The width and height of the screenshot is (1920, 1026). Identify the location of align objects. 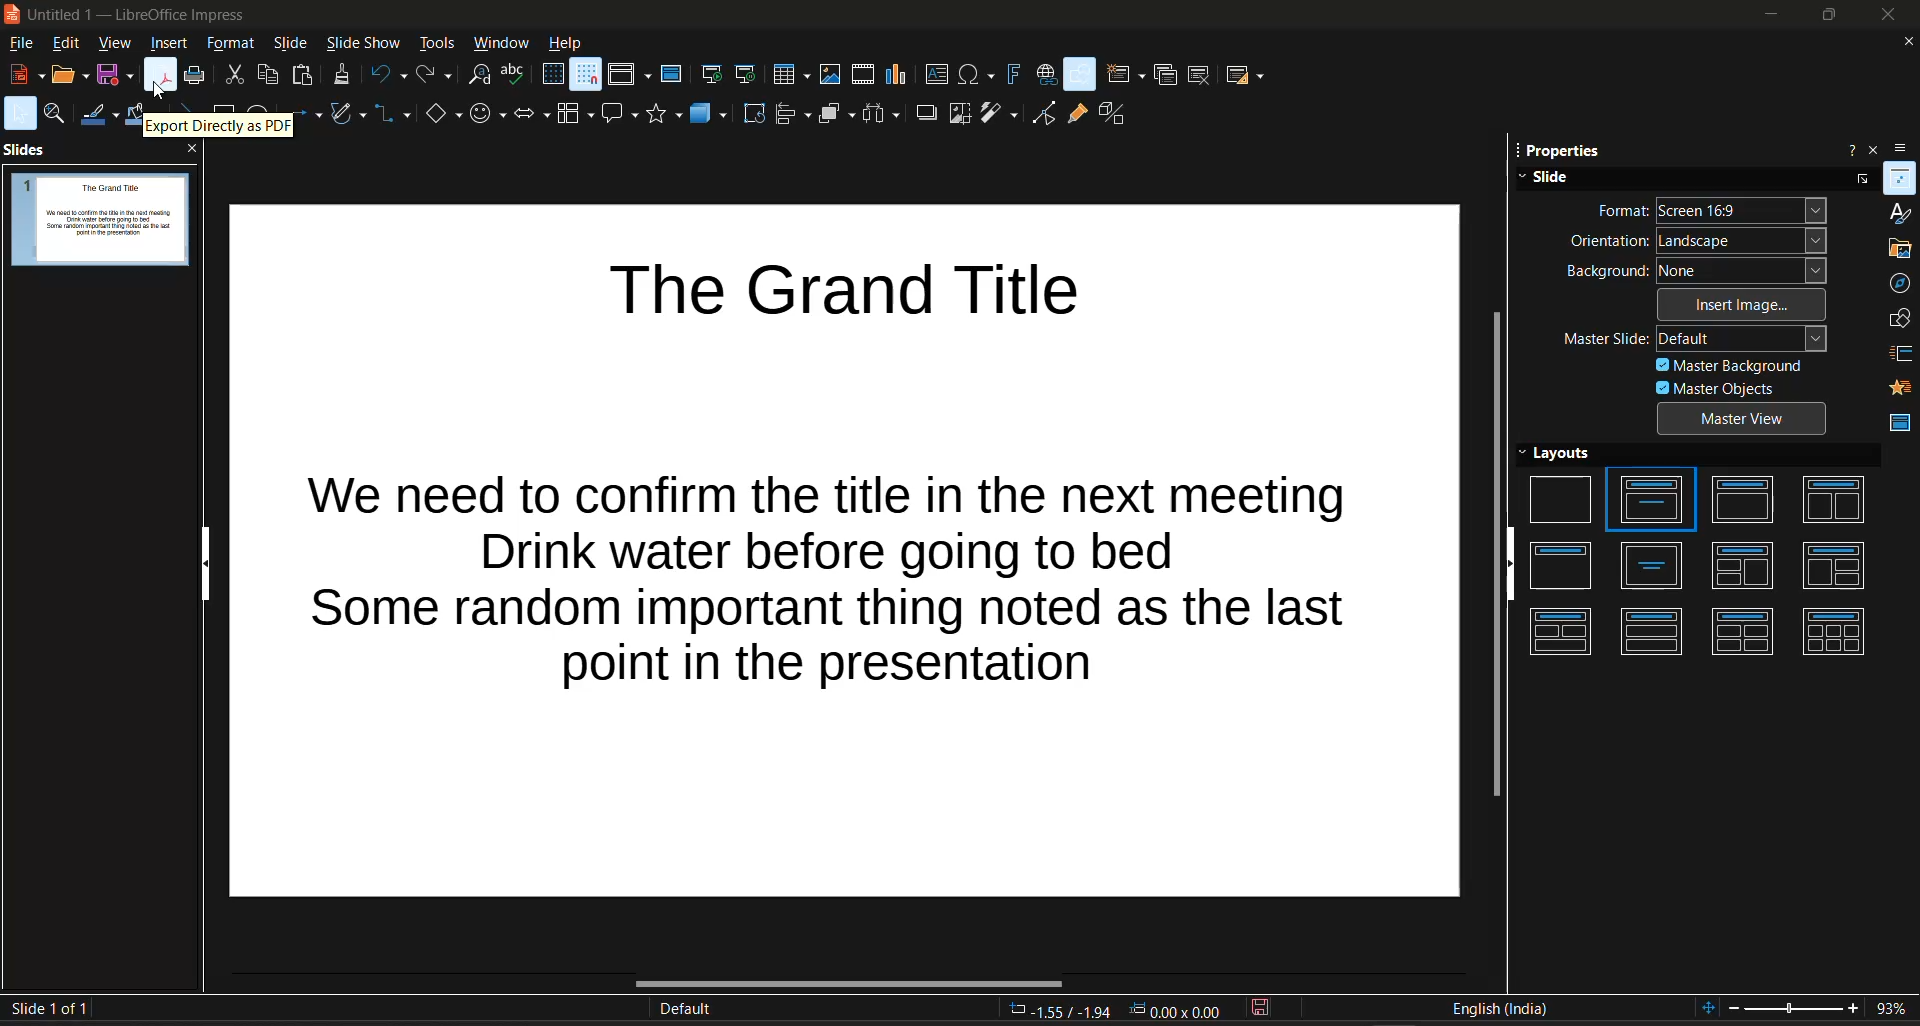
(795, 114).